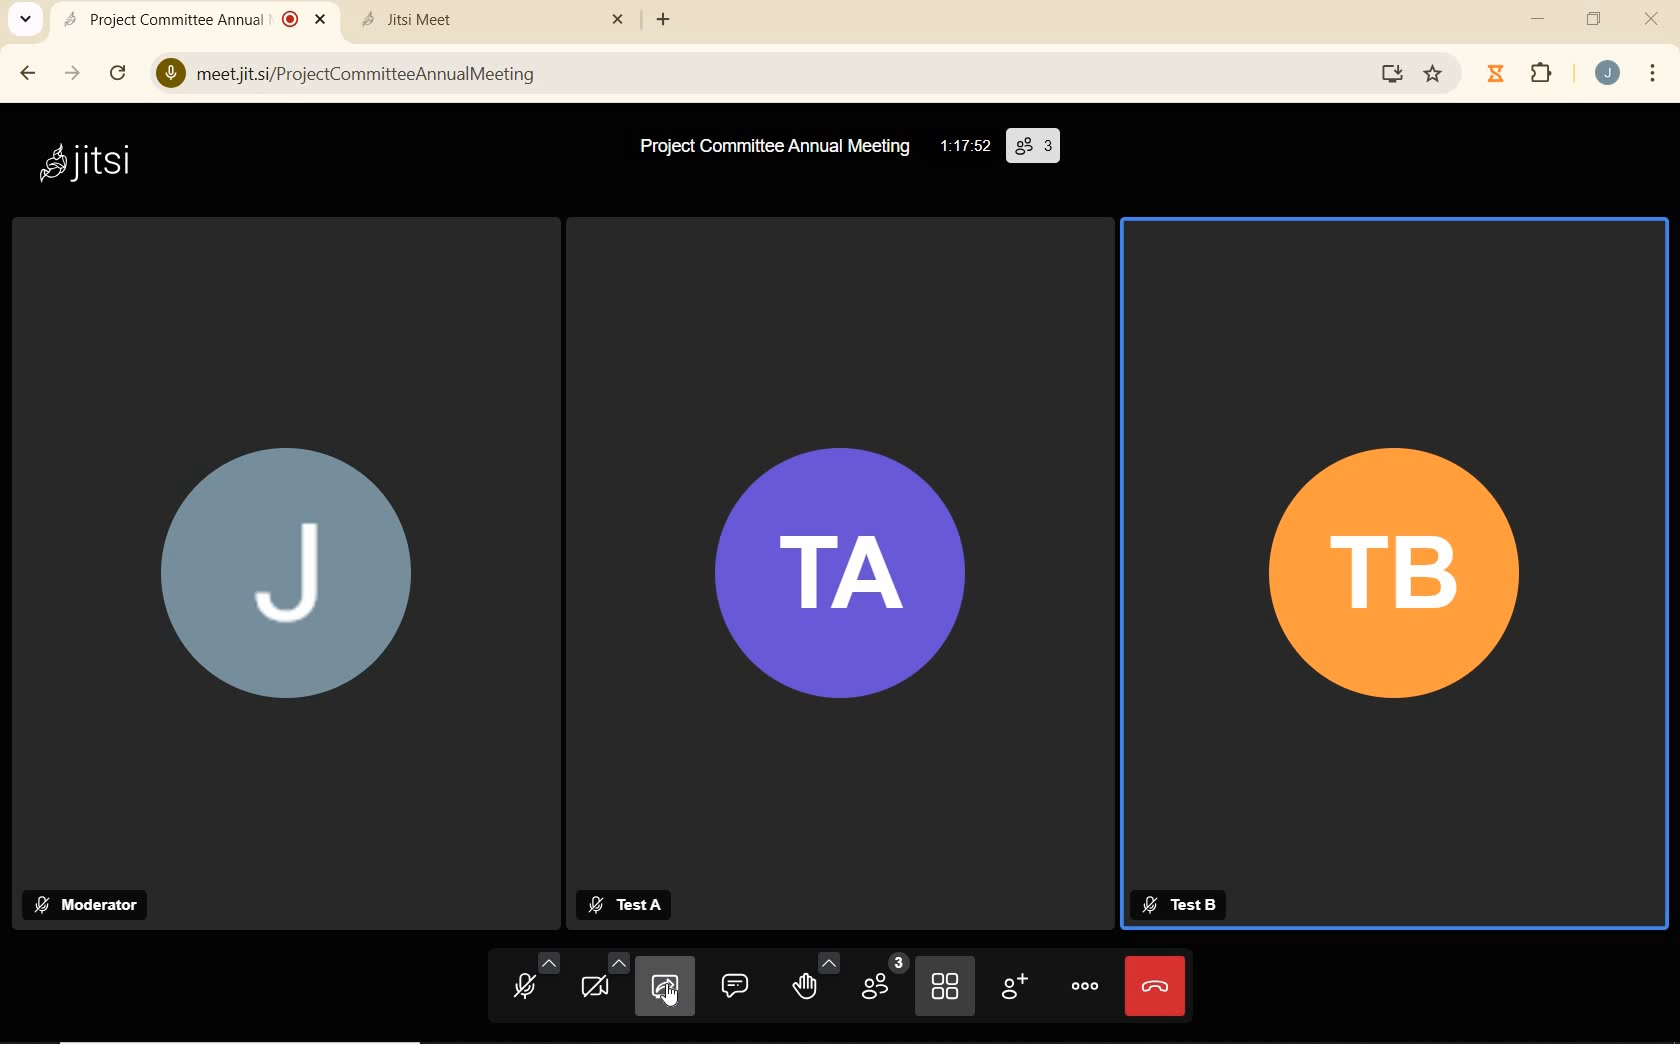  Describe the element at coordinates (1540, 19) in the screenshot. I see `MINIMIZE` at that location.